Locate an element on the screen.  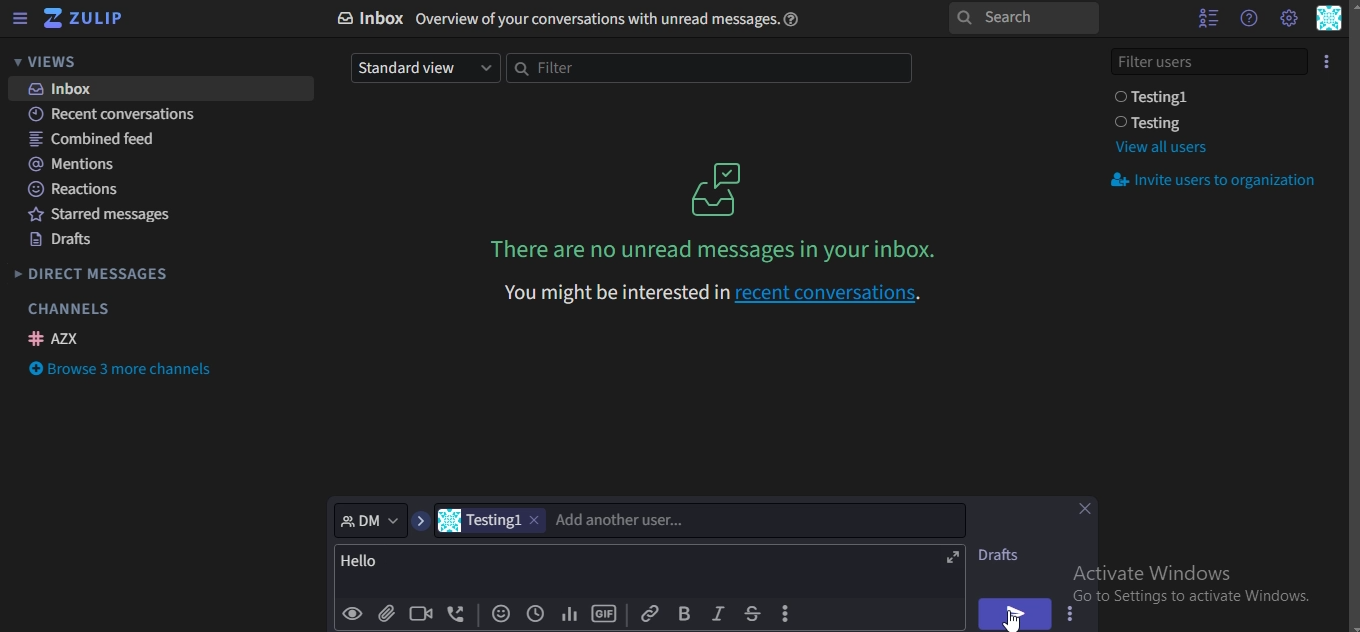
direct messages is located at coordinates (94, 276).